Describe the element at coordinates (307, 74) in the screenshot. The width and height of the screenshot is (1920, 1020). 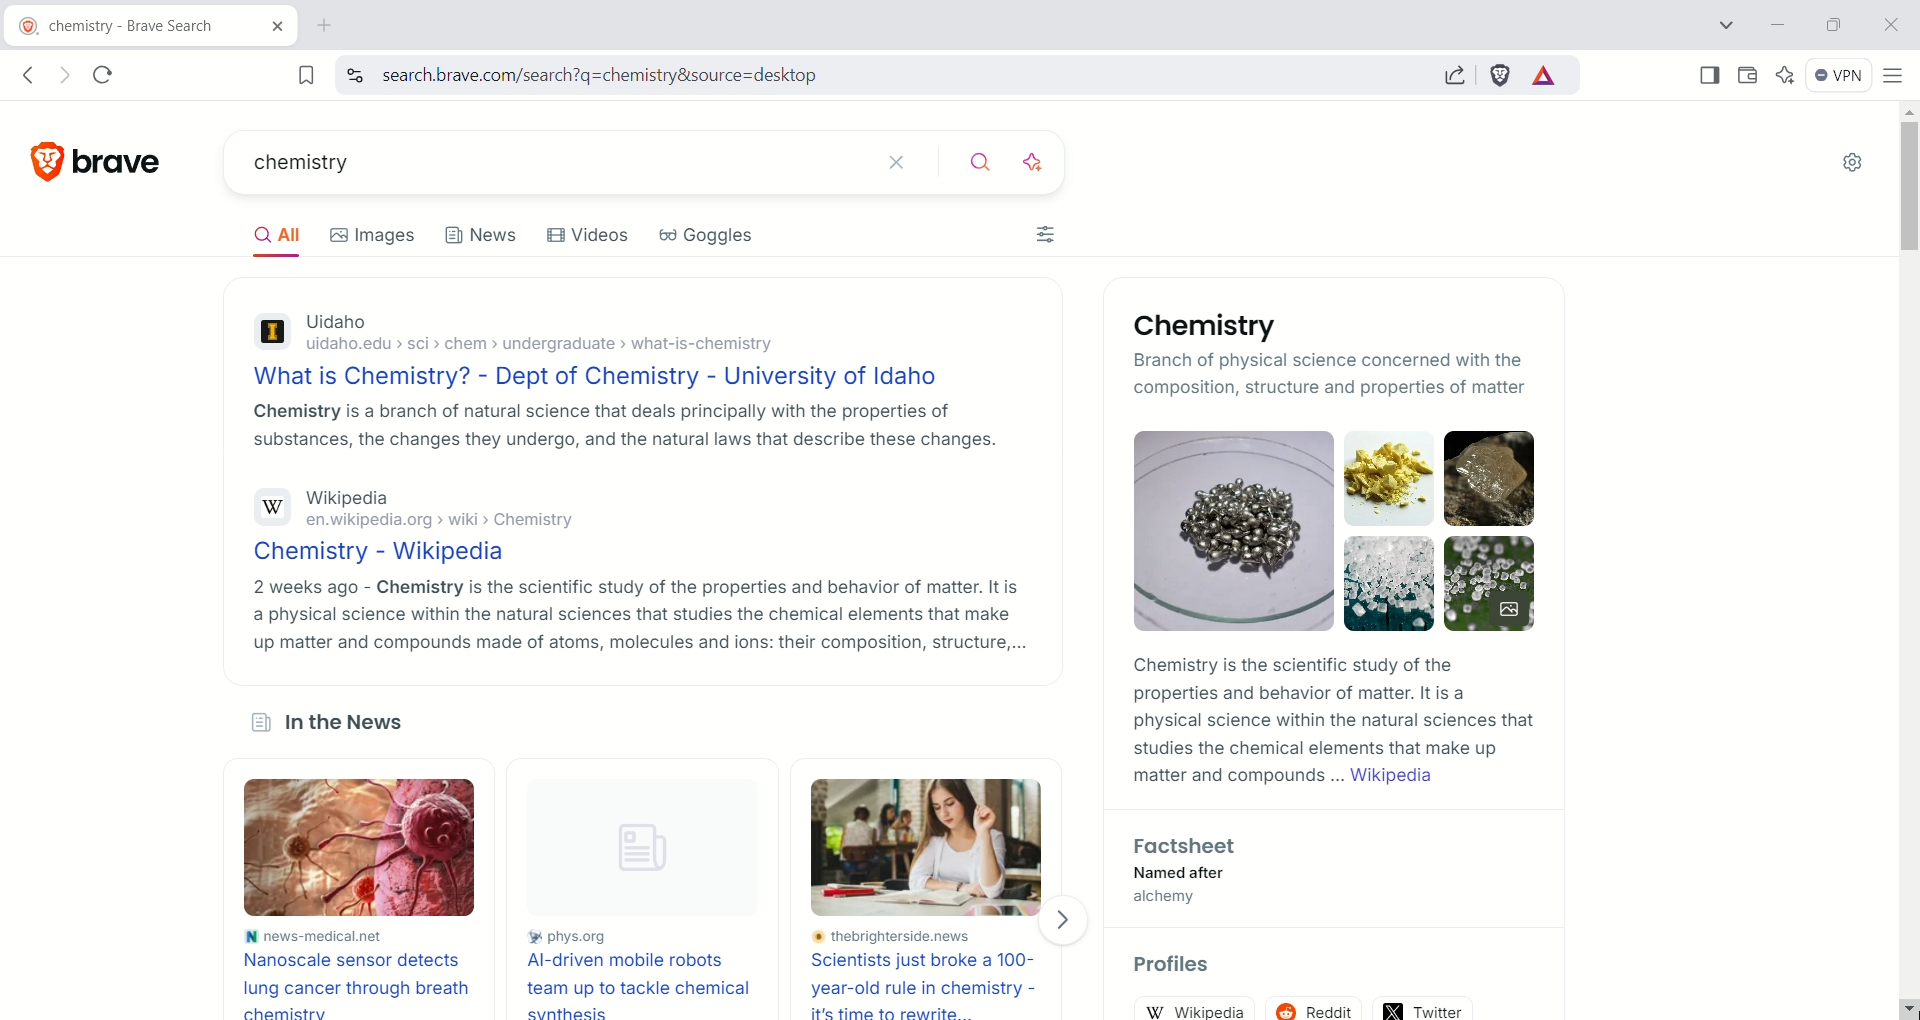
I see `bookmark this tab` at that location.